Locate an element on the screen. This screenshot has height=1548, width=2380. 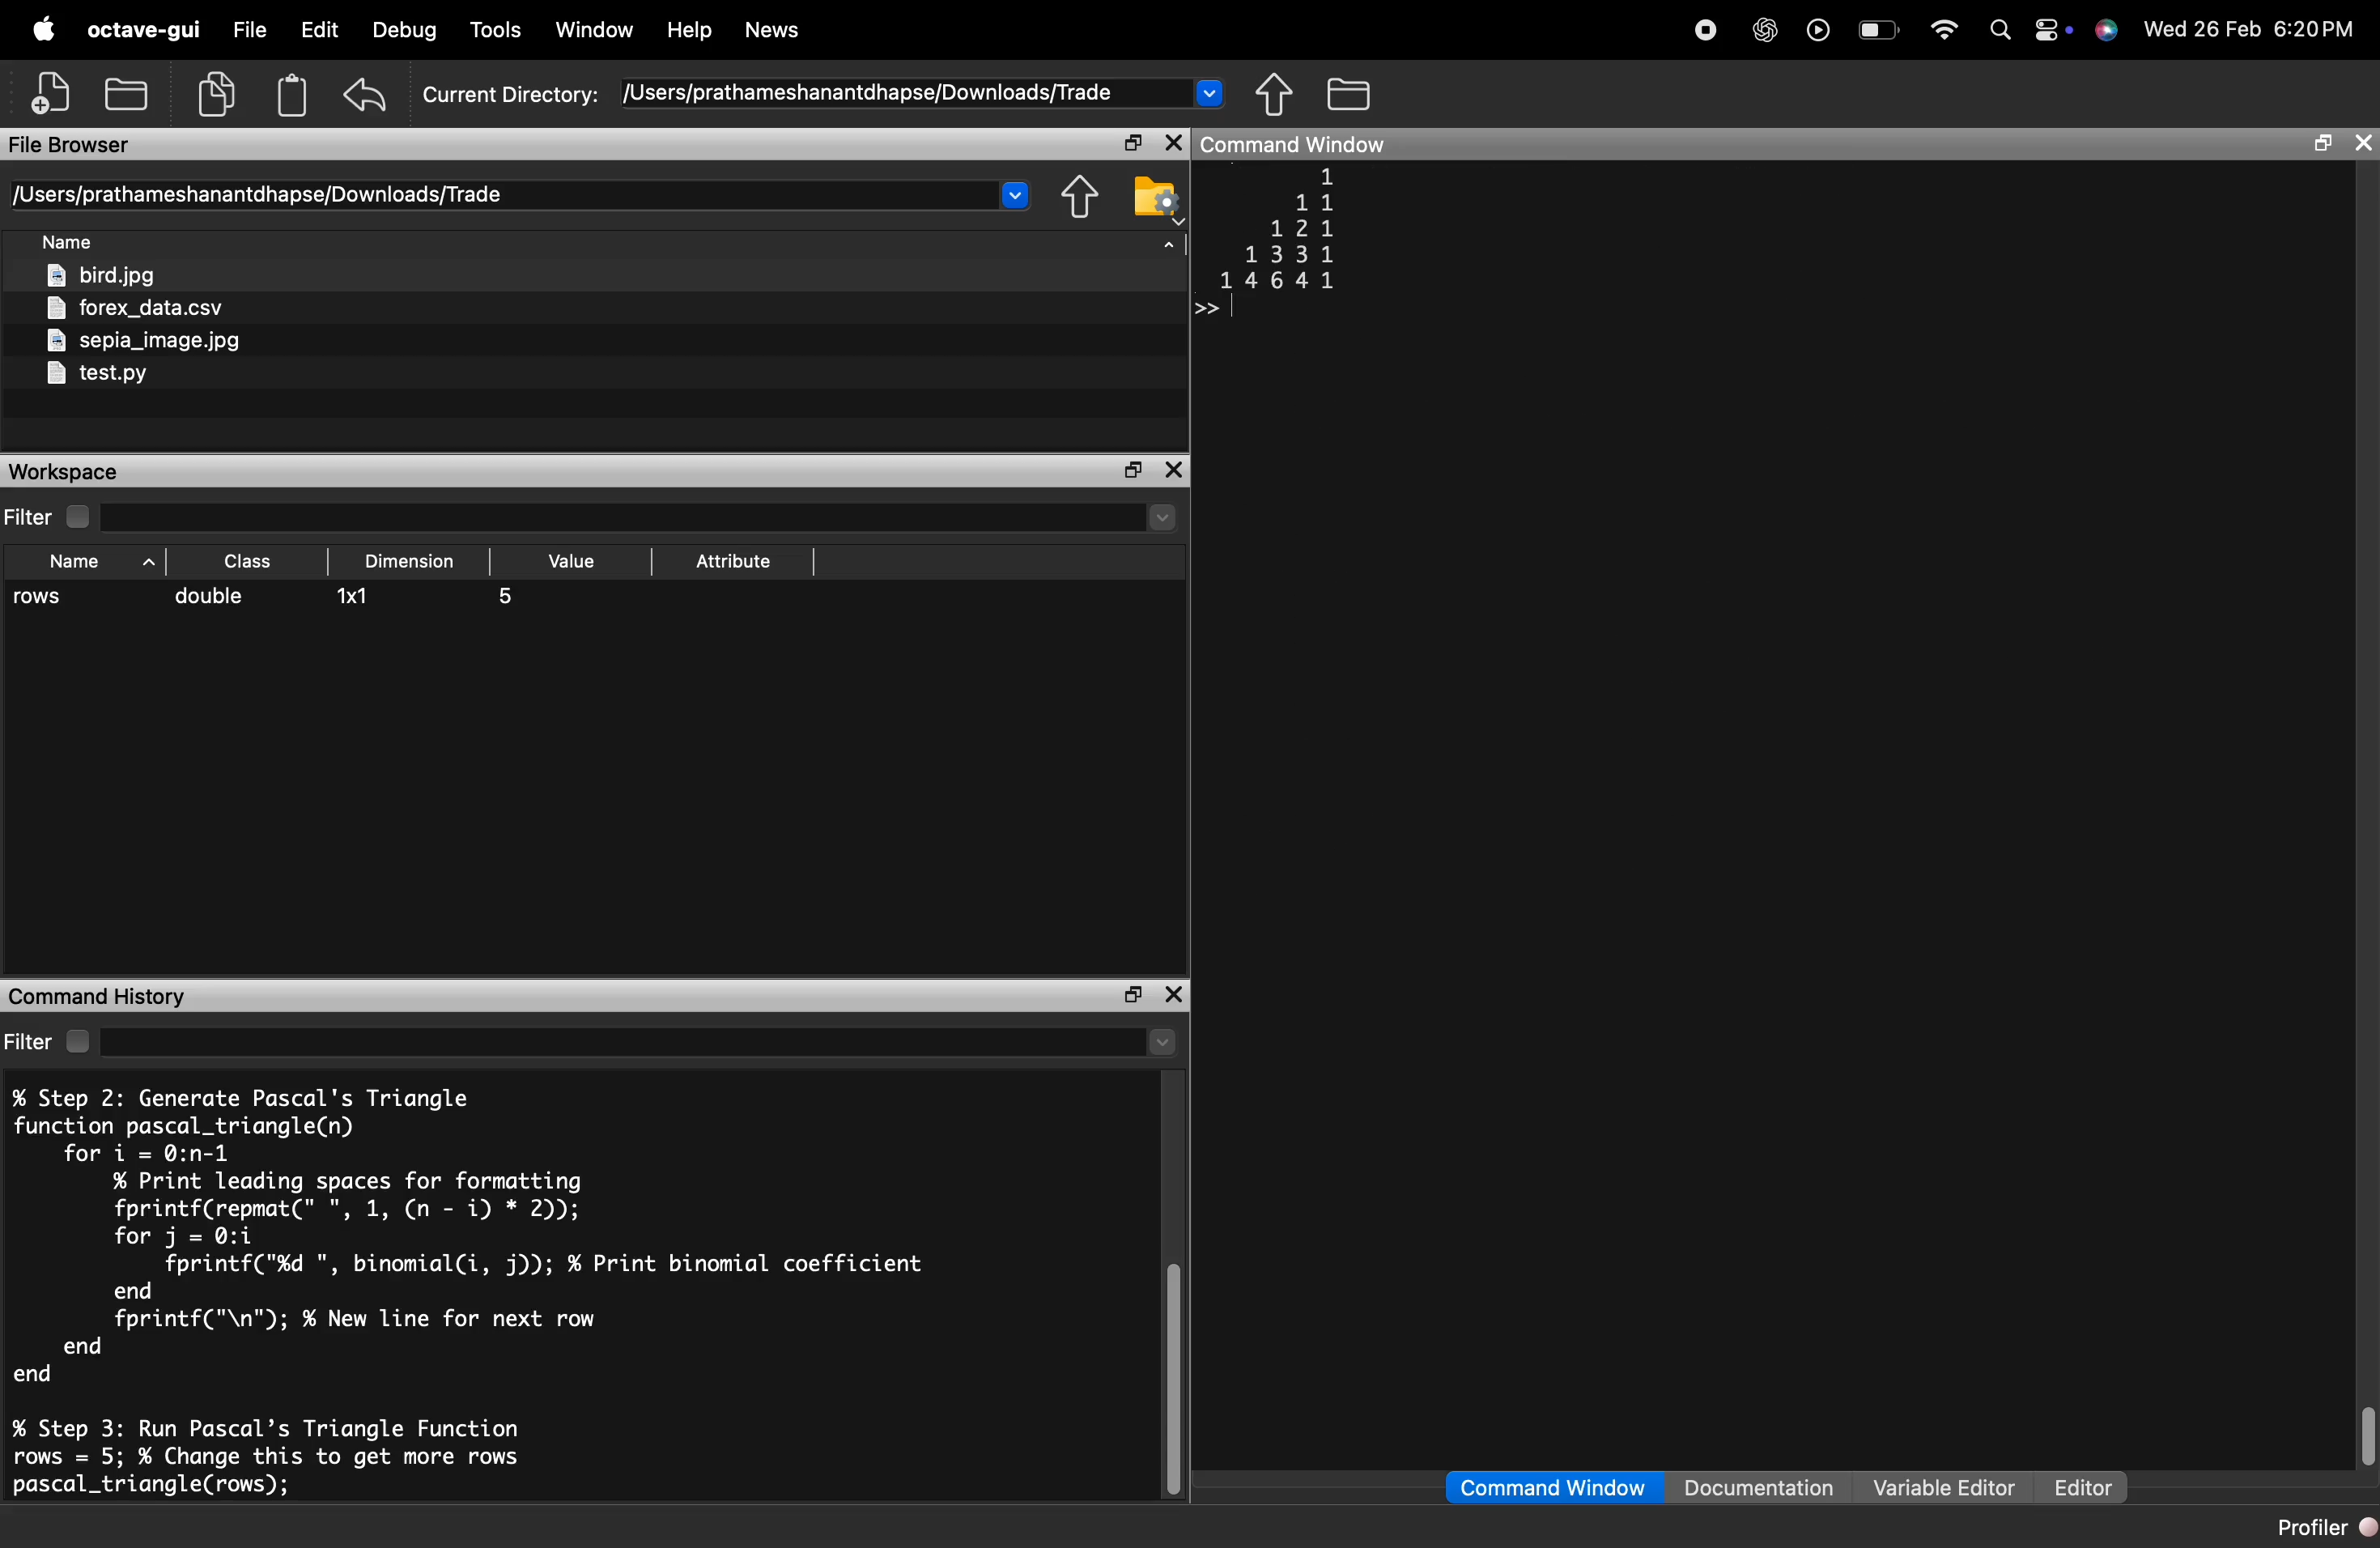
1 4 6 4 1 is located at coordinates (1276, 281).